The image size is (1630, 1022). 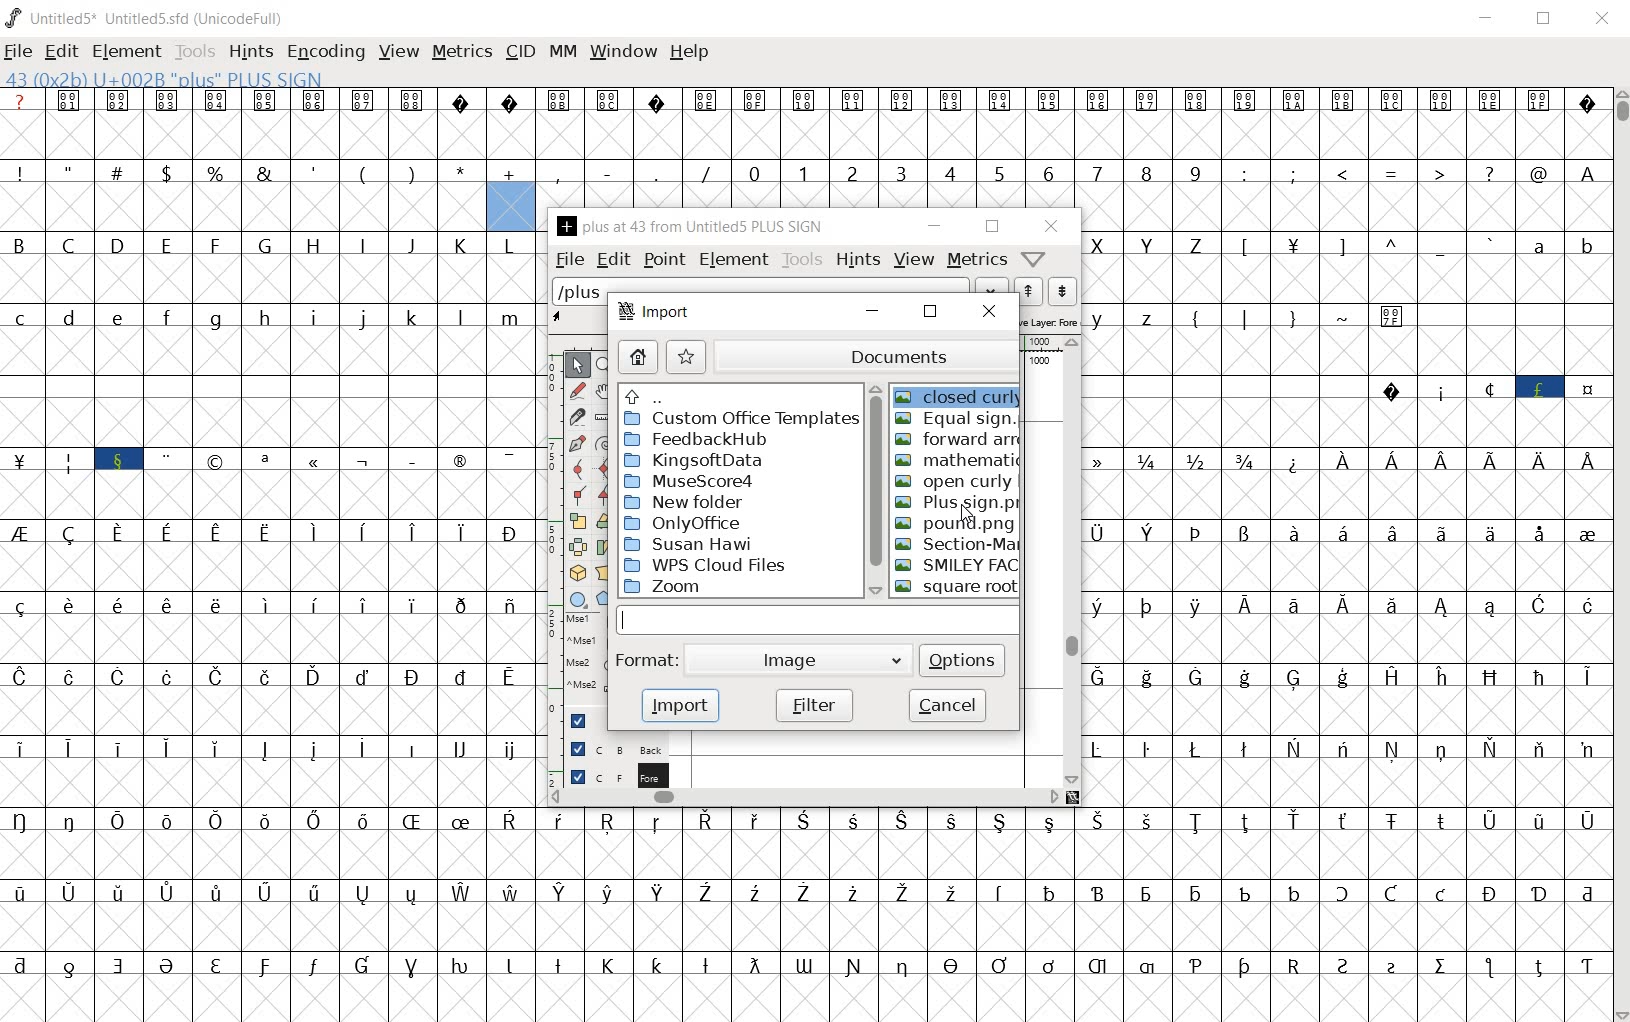 What do you see at coordinates (858, 262) in the screenshot?
I see `hints` at bounding box center [858, 262].